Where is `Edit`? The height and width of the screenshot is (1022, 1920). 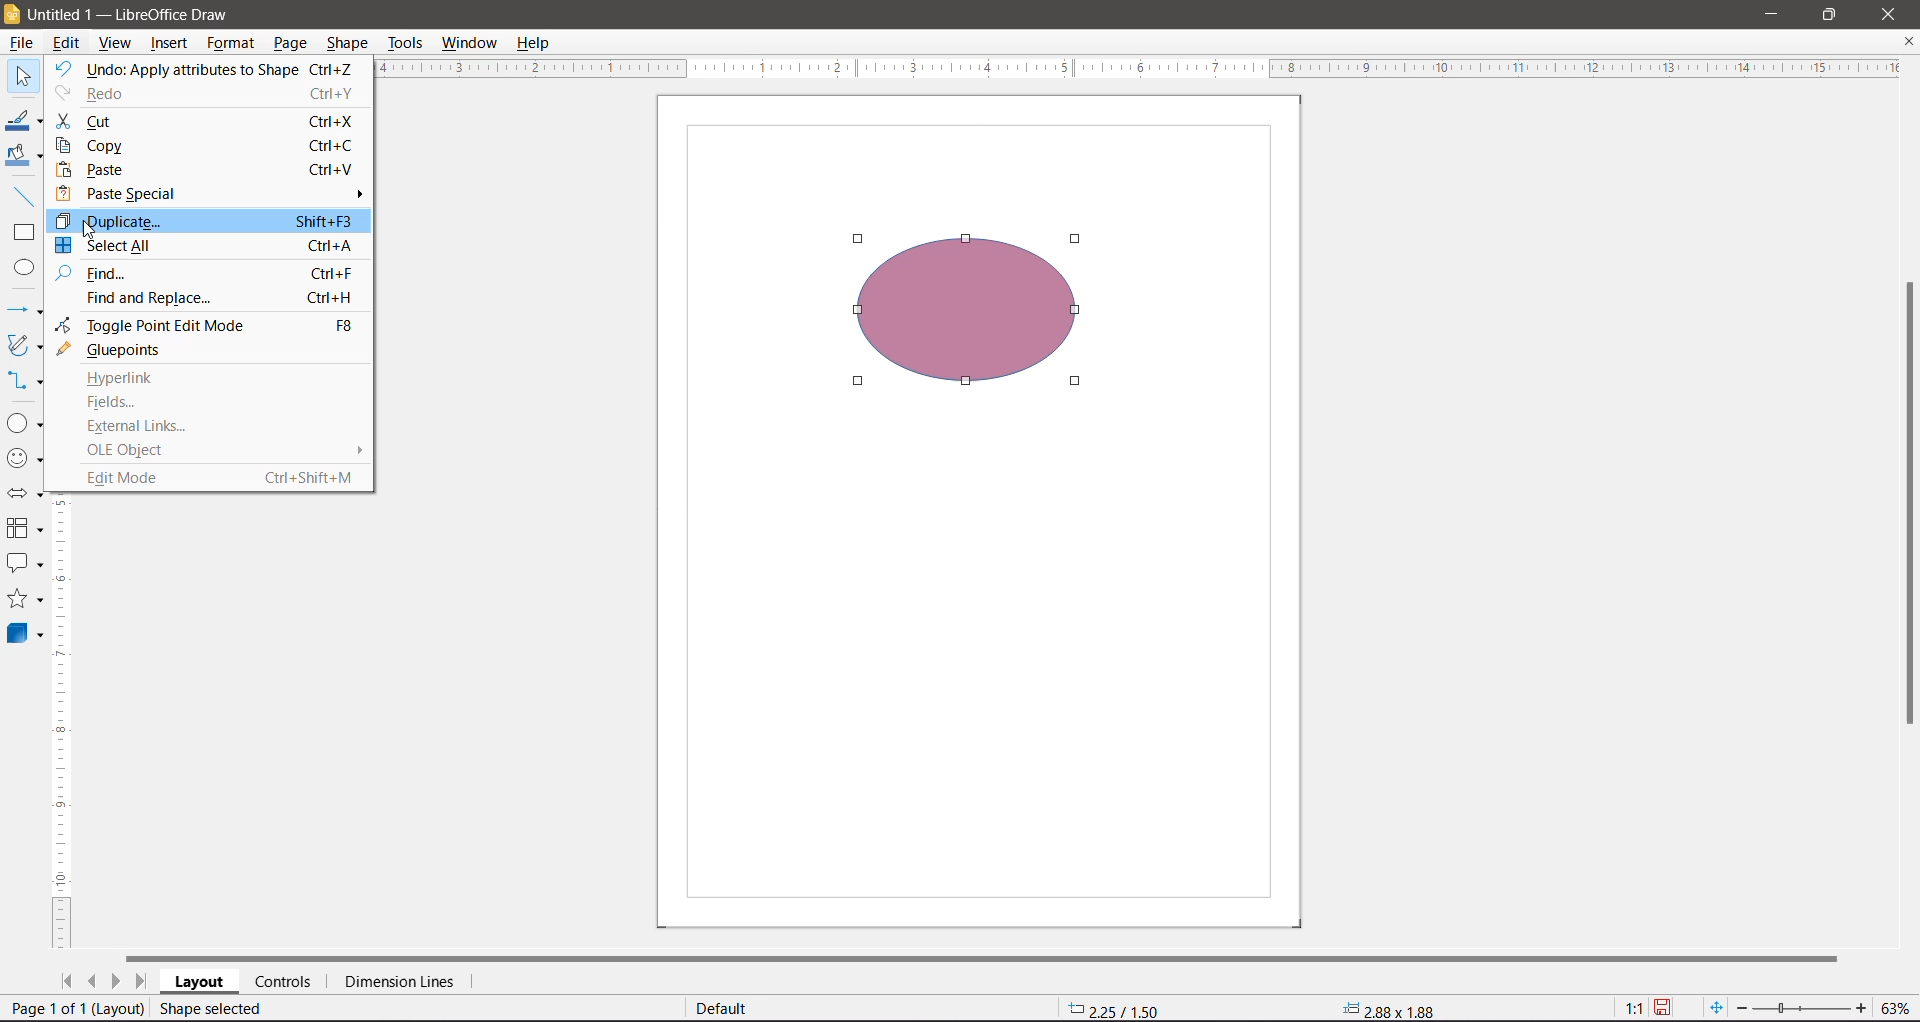
Edit is located at coordinates (69, 42).